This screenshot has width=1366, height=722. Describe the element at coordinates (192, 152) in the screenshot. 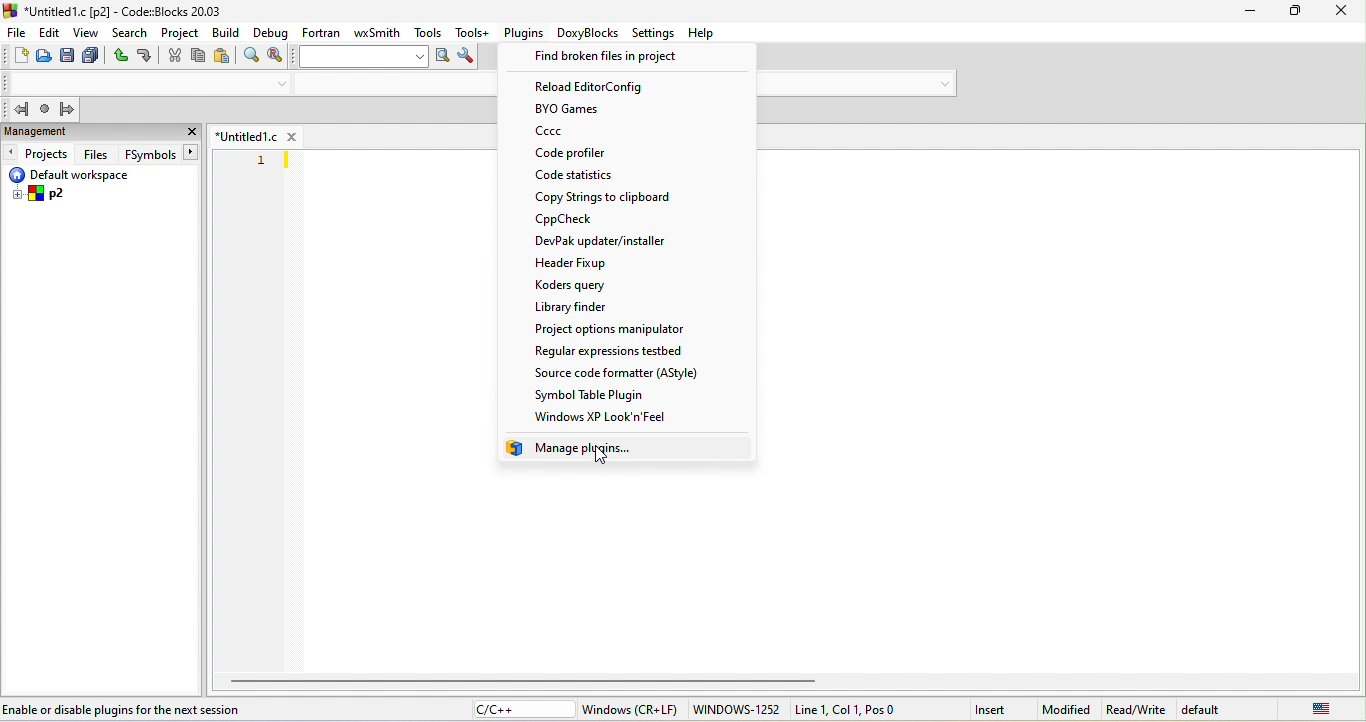

I see `button ` at that location.